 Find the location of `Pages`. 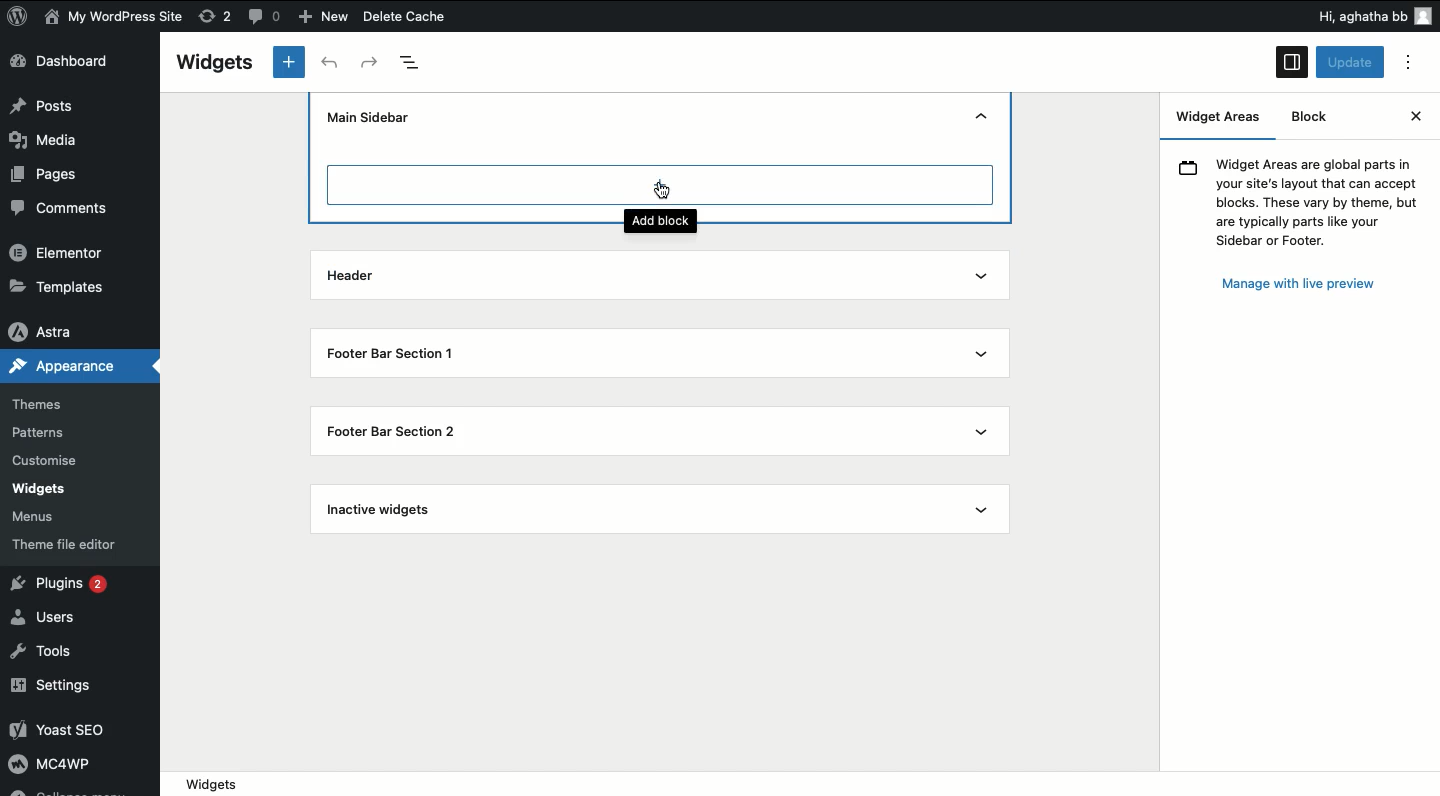

Pages is located at coordinates (45, 174).